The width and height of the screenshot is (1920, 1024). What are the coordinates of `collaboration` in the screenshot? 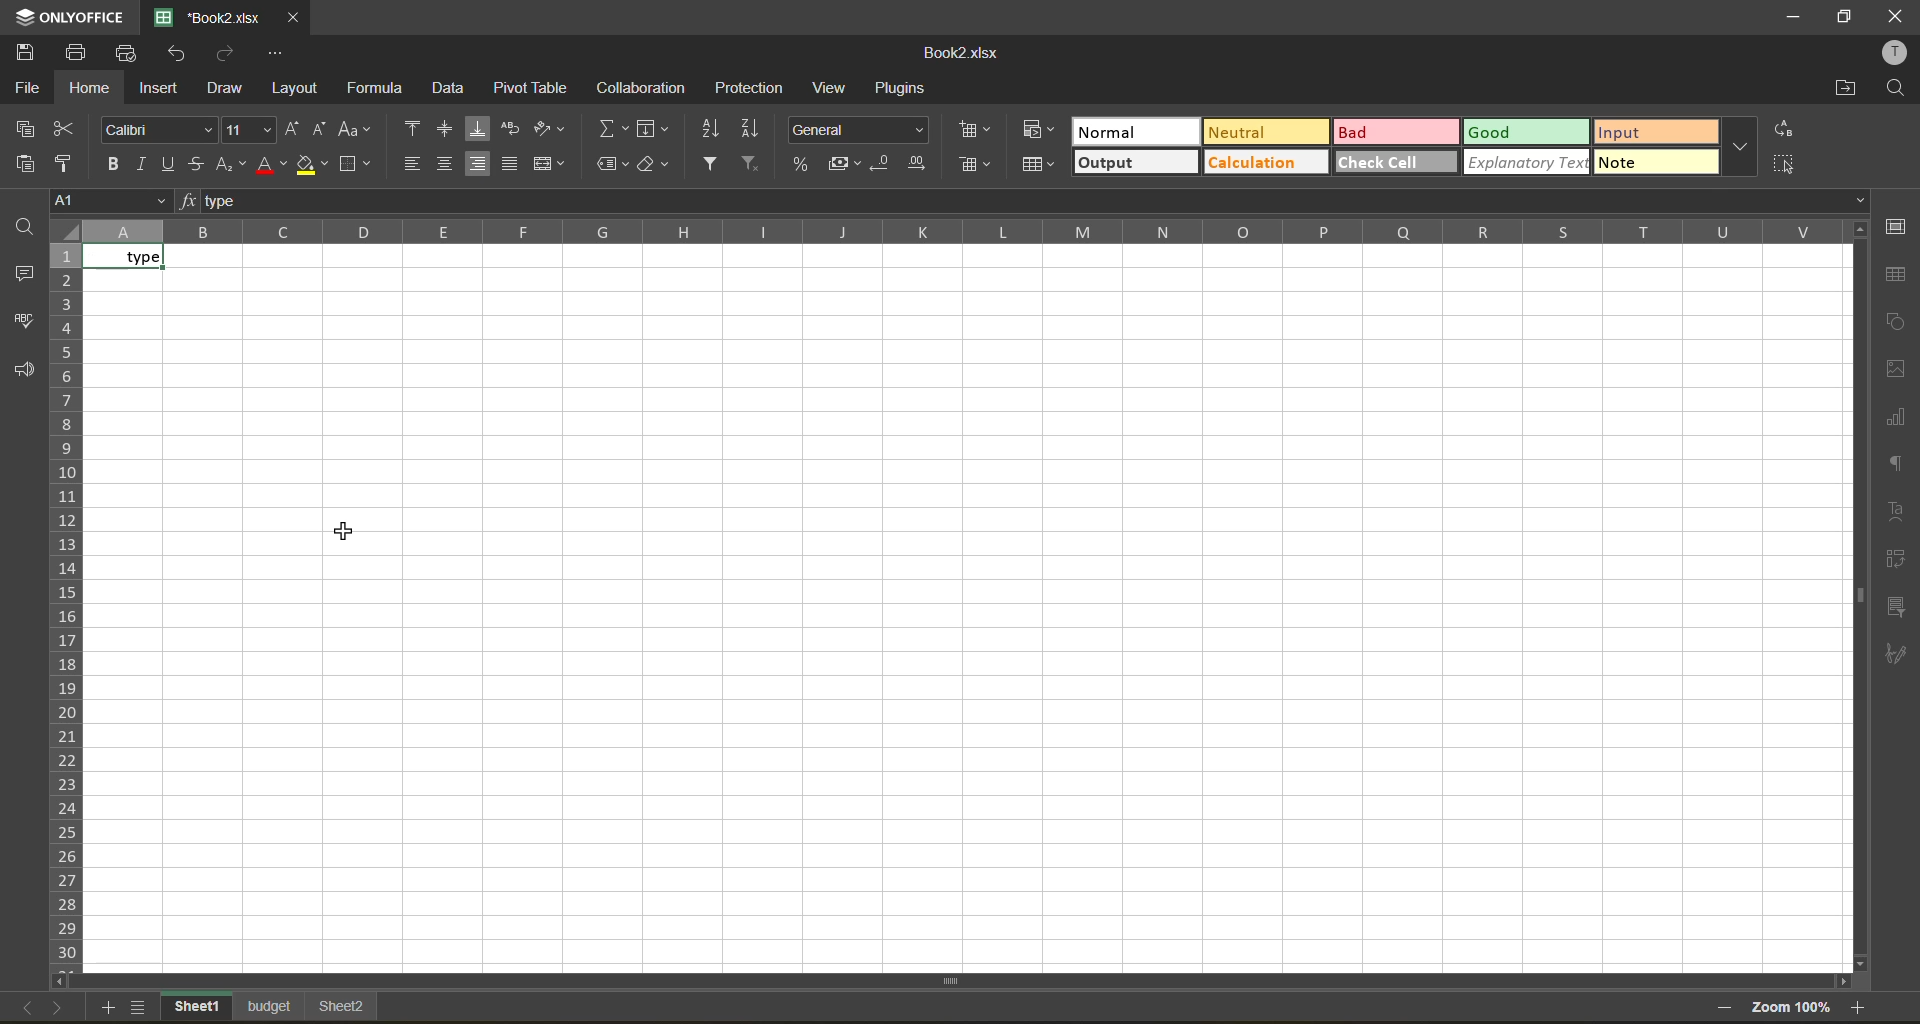 It's located at (647, 87).